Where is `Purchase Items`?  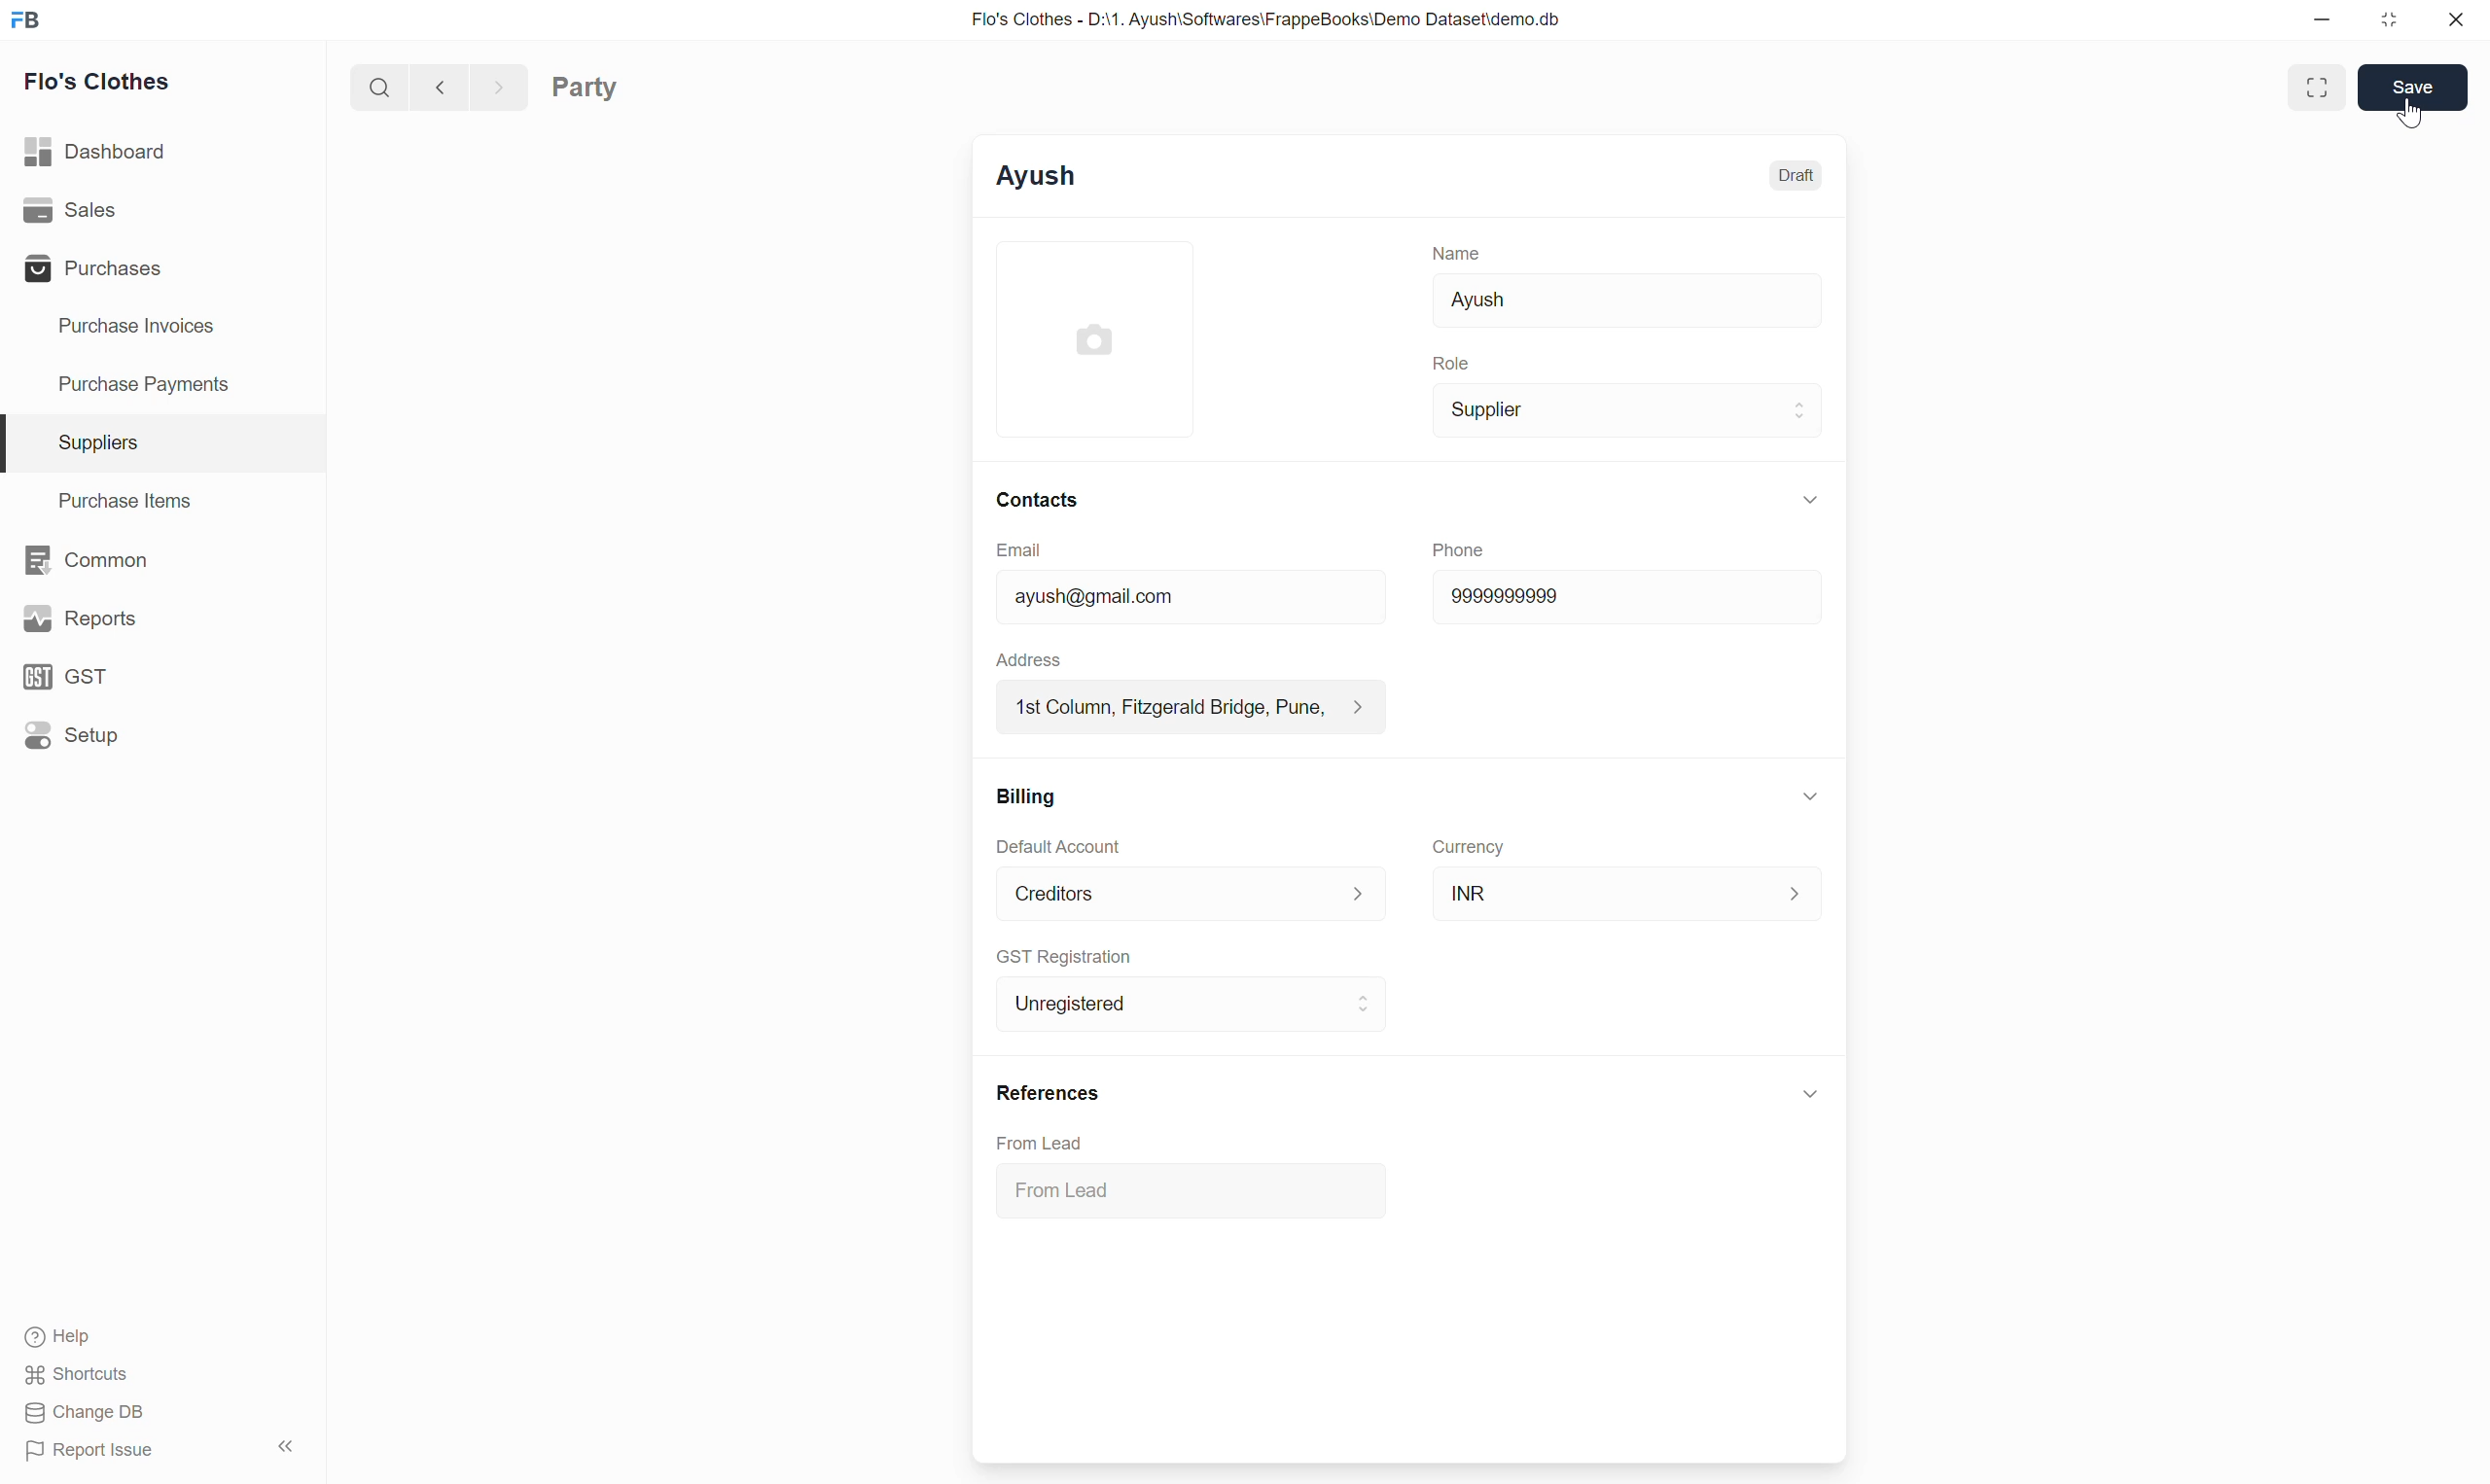
Purchase Items is located at coordinates (163, 501).